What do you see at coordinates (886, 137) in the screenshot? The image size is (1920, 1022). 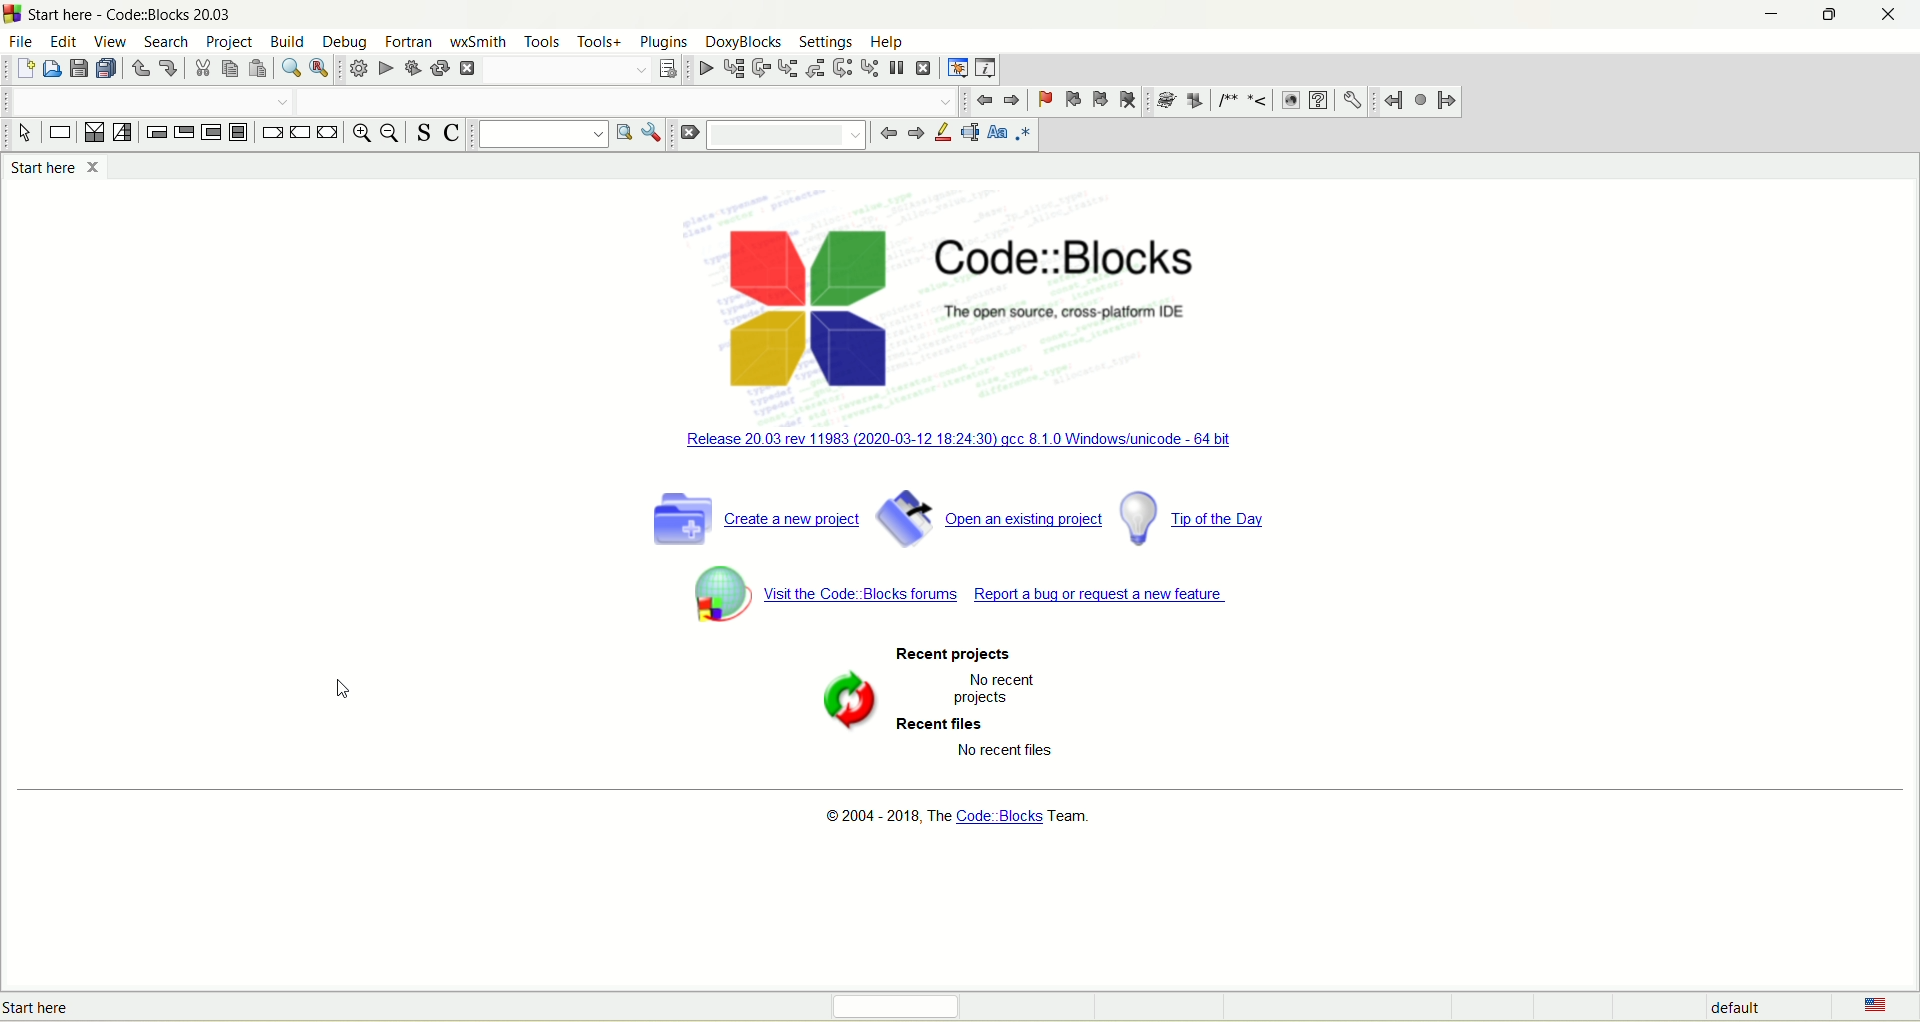 I see `back` at bounding box center [886, 137].